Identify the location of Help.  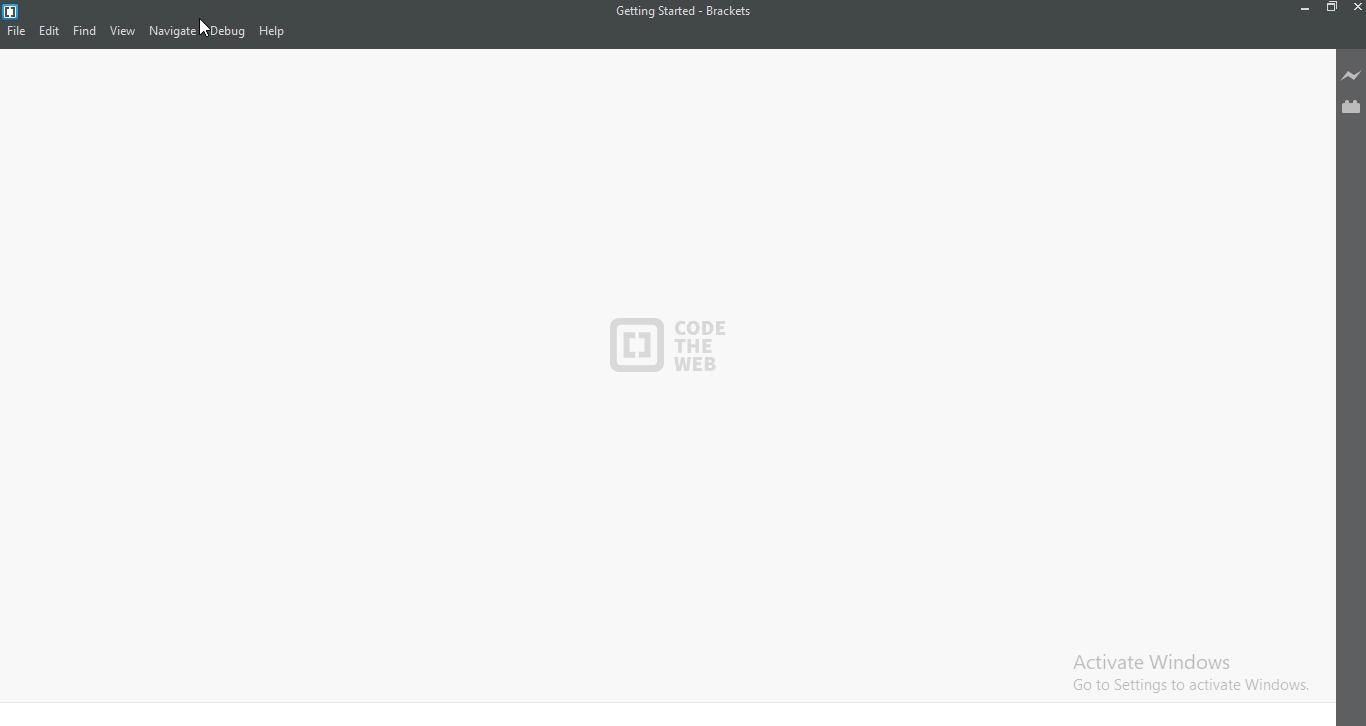
(271, 32).